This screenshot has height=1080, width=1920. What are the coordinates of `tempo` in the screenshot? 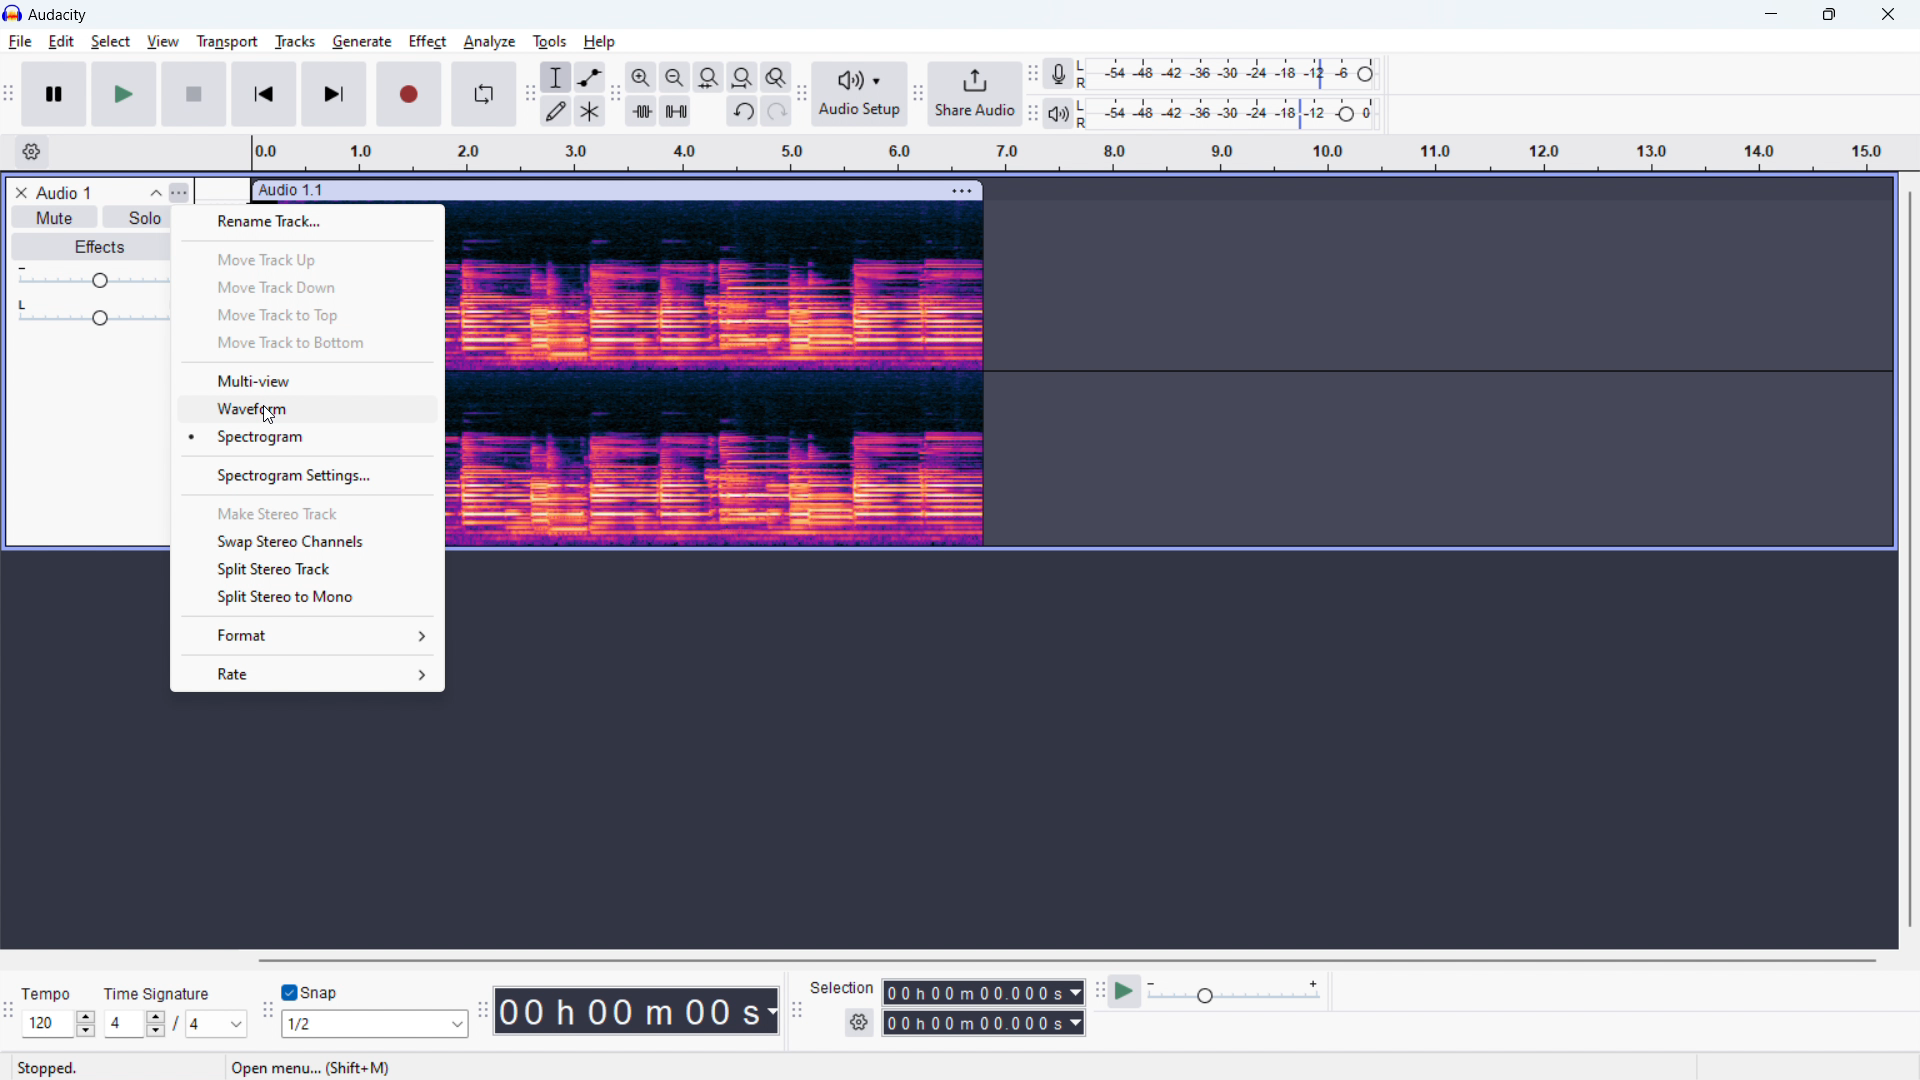 It's located at (49, 996).